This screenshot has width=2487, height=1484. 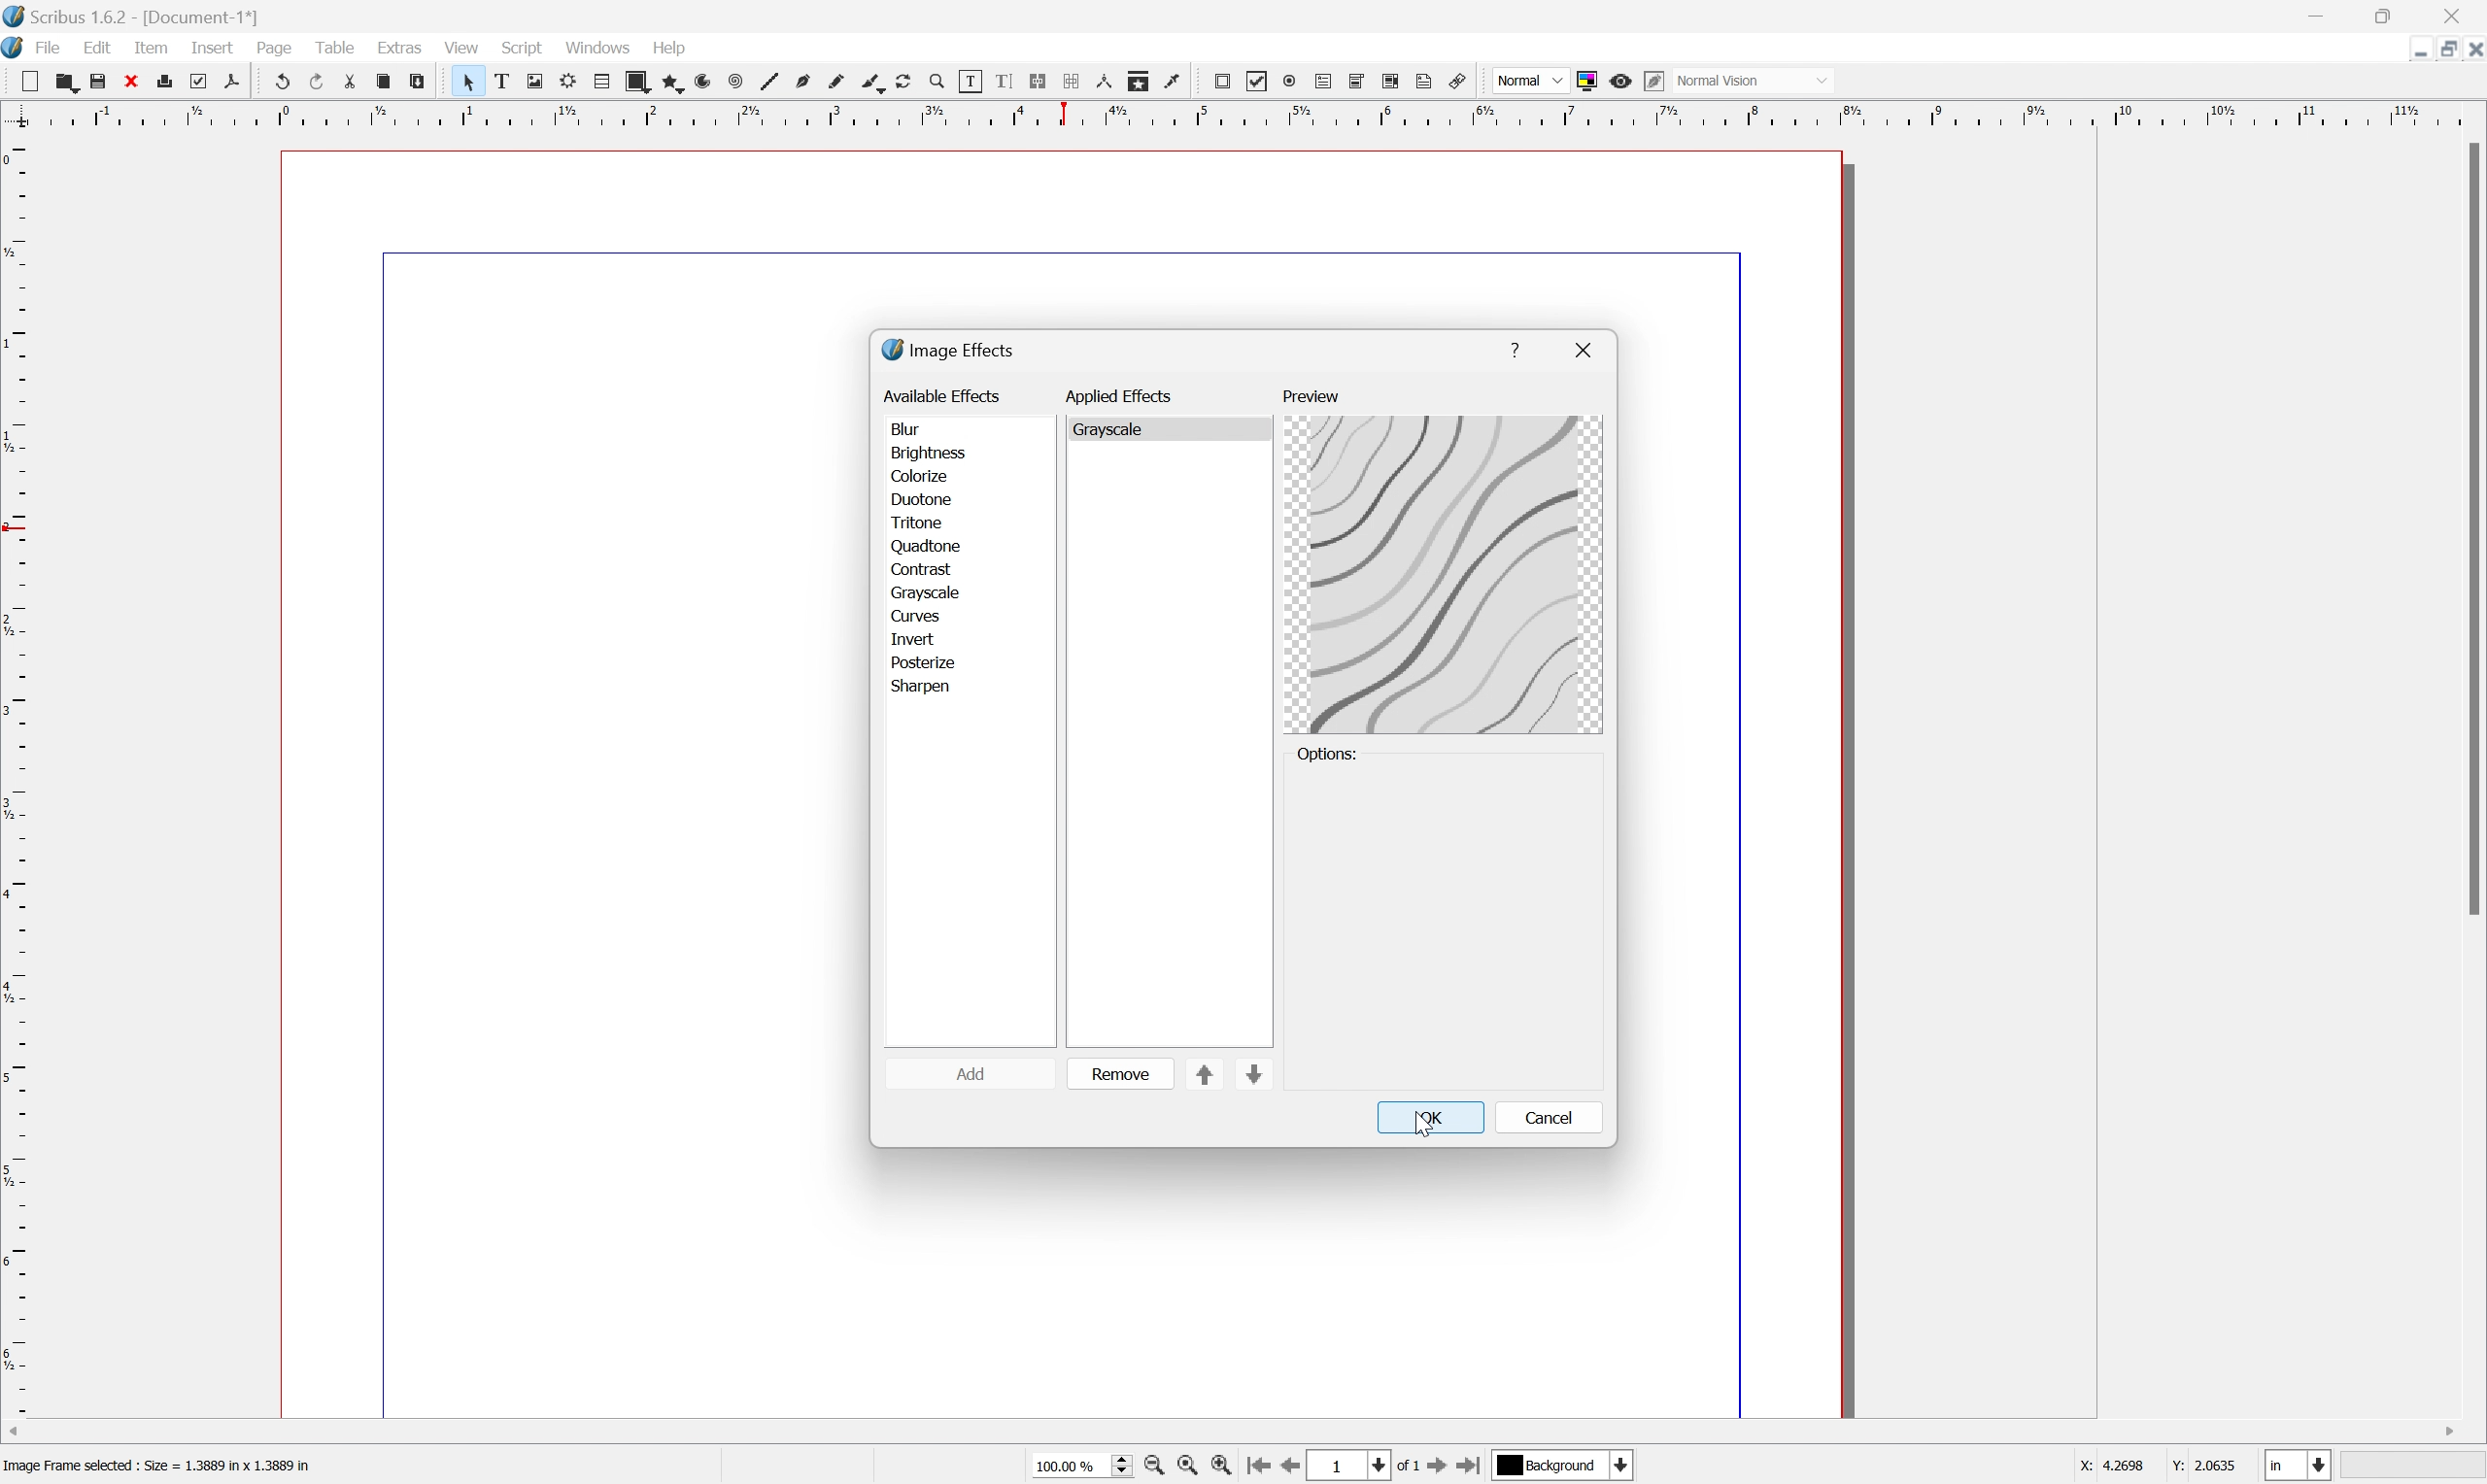 What do you see at coordinates (1263, 83) in the screenshot?
I see `PDF check box` at bounding box center [1263, 83].